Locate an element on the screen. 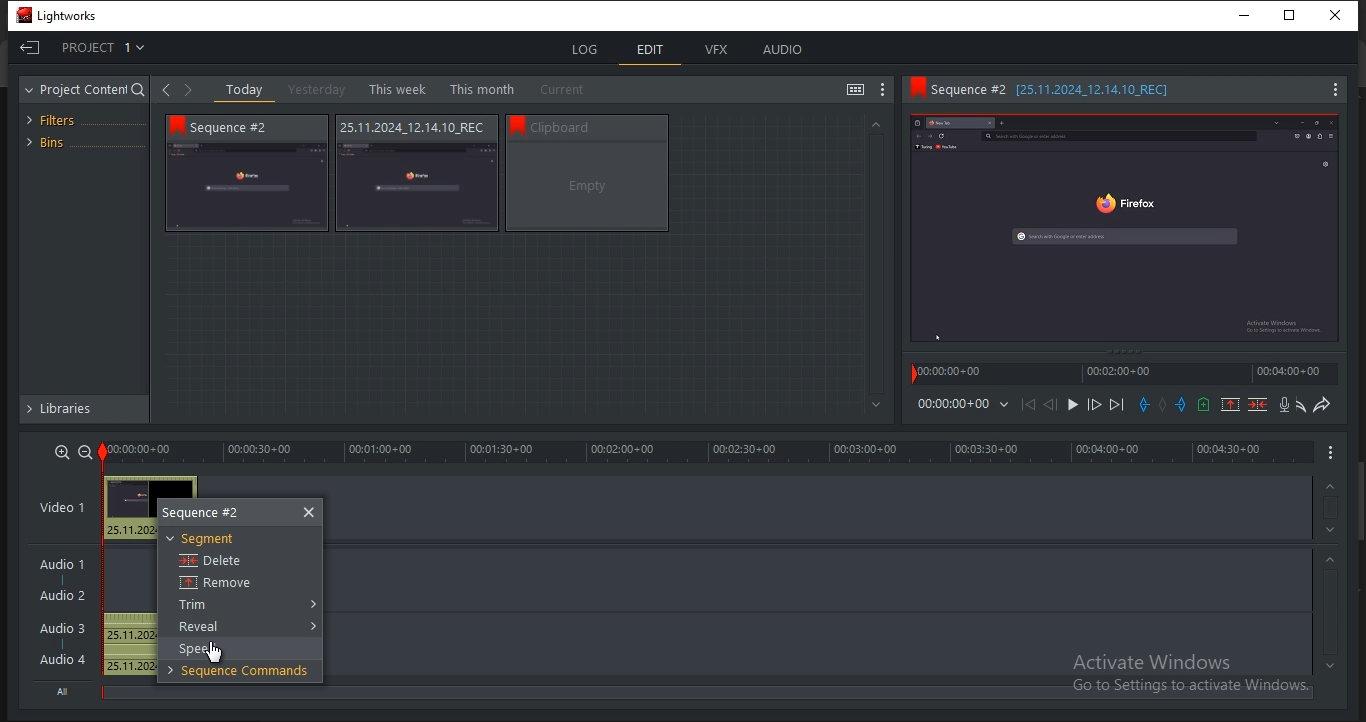 Image resolution: width=1366 pixels, height=722 pixels. vfx is located at coordinates (718, 51).